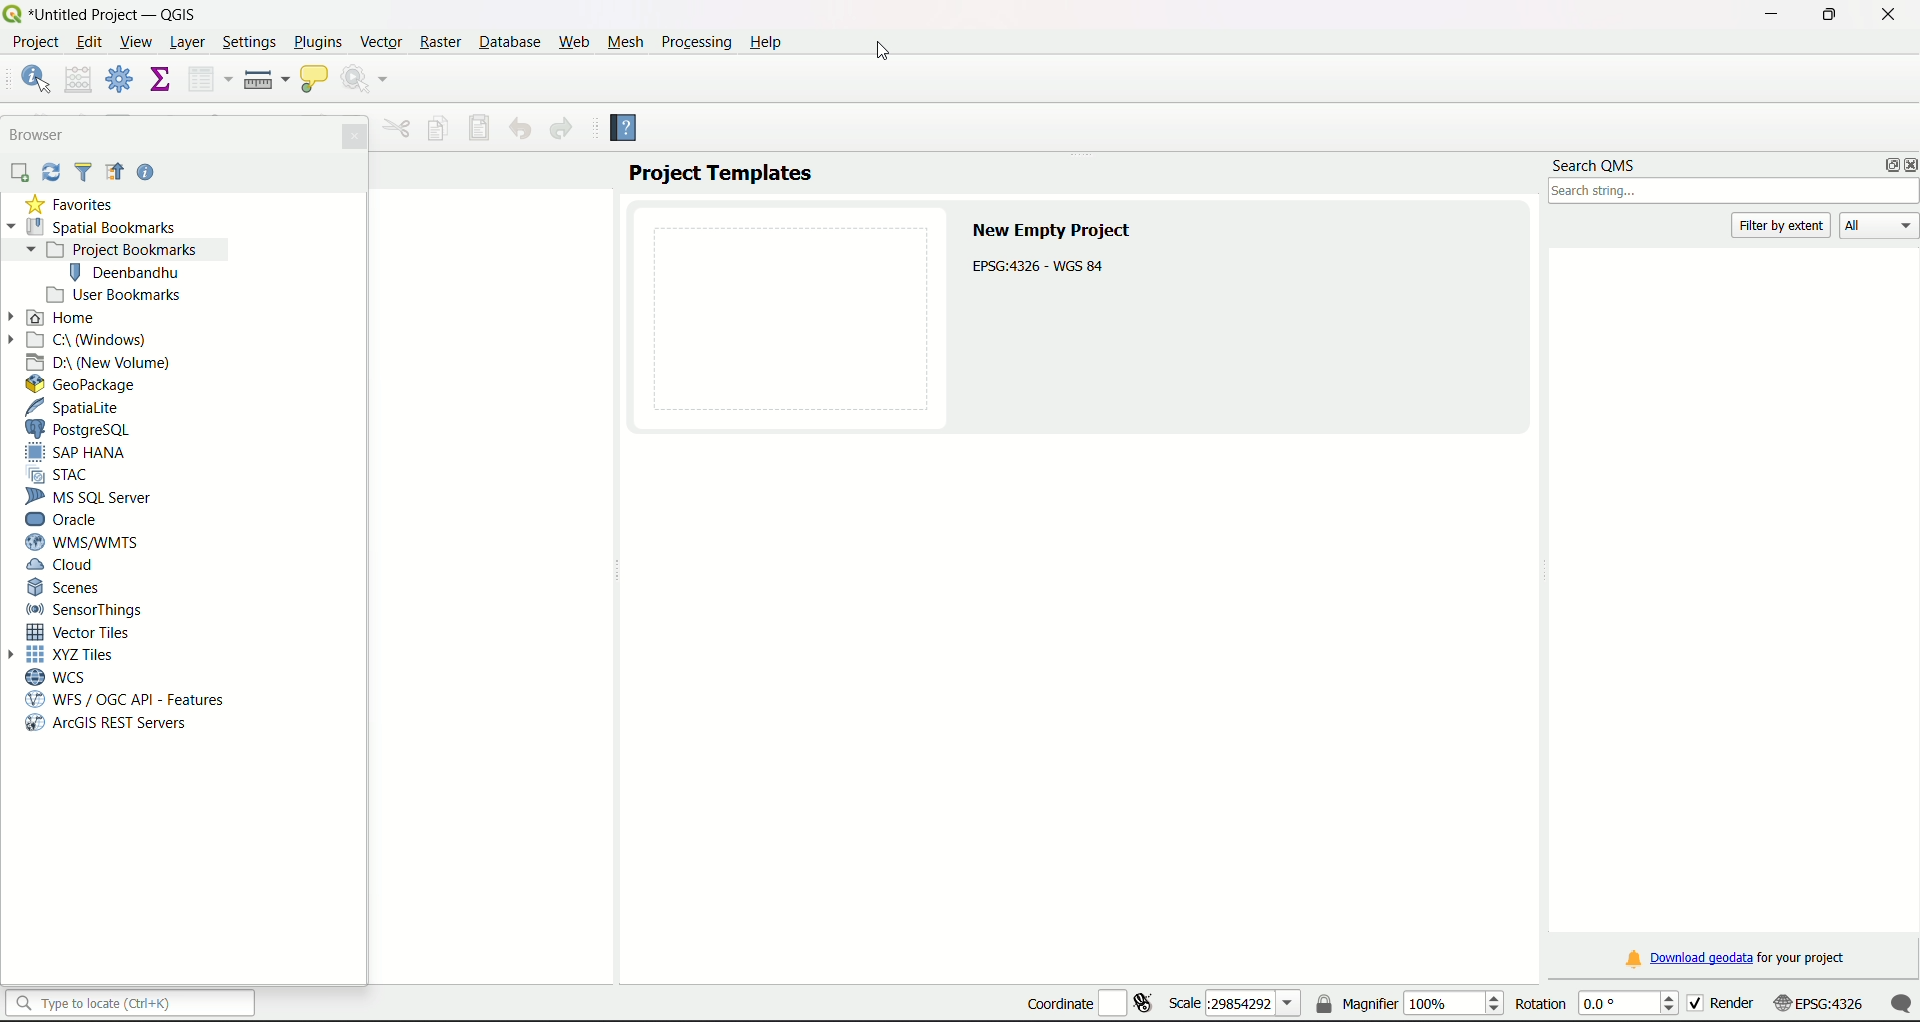  What do you see at coordinates (875, 58) in the screenshot?
I see `cursor` at bounding box center [875, 58].